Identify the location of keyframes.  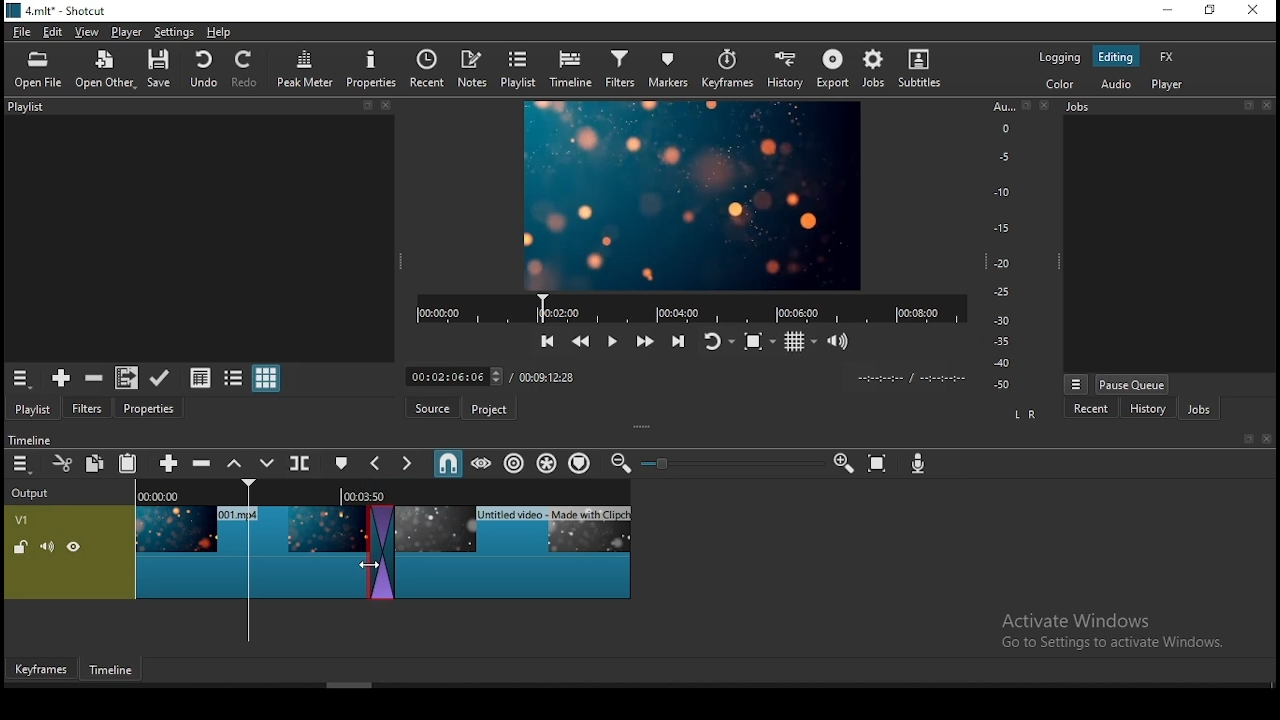
(731, 69).